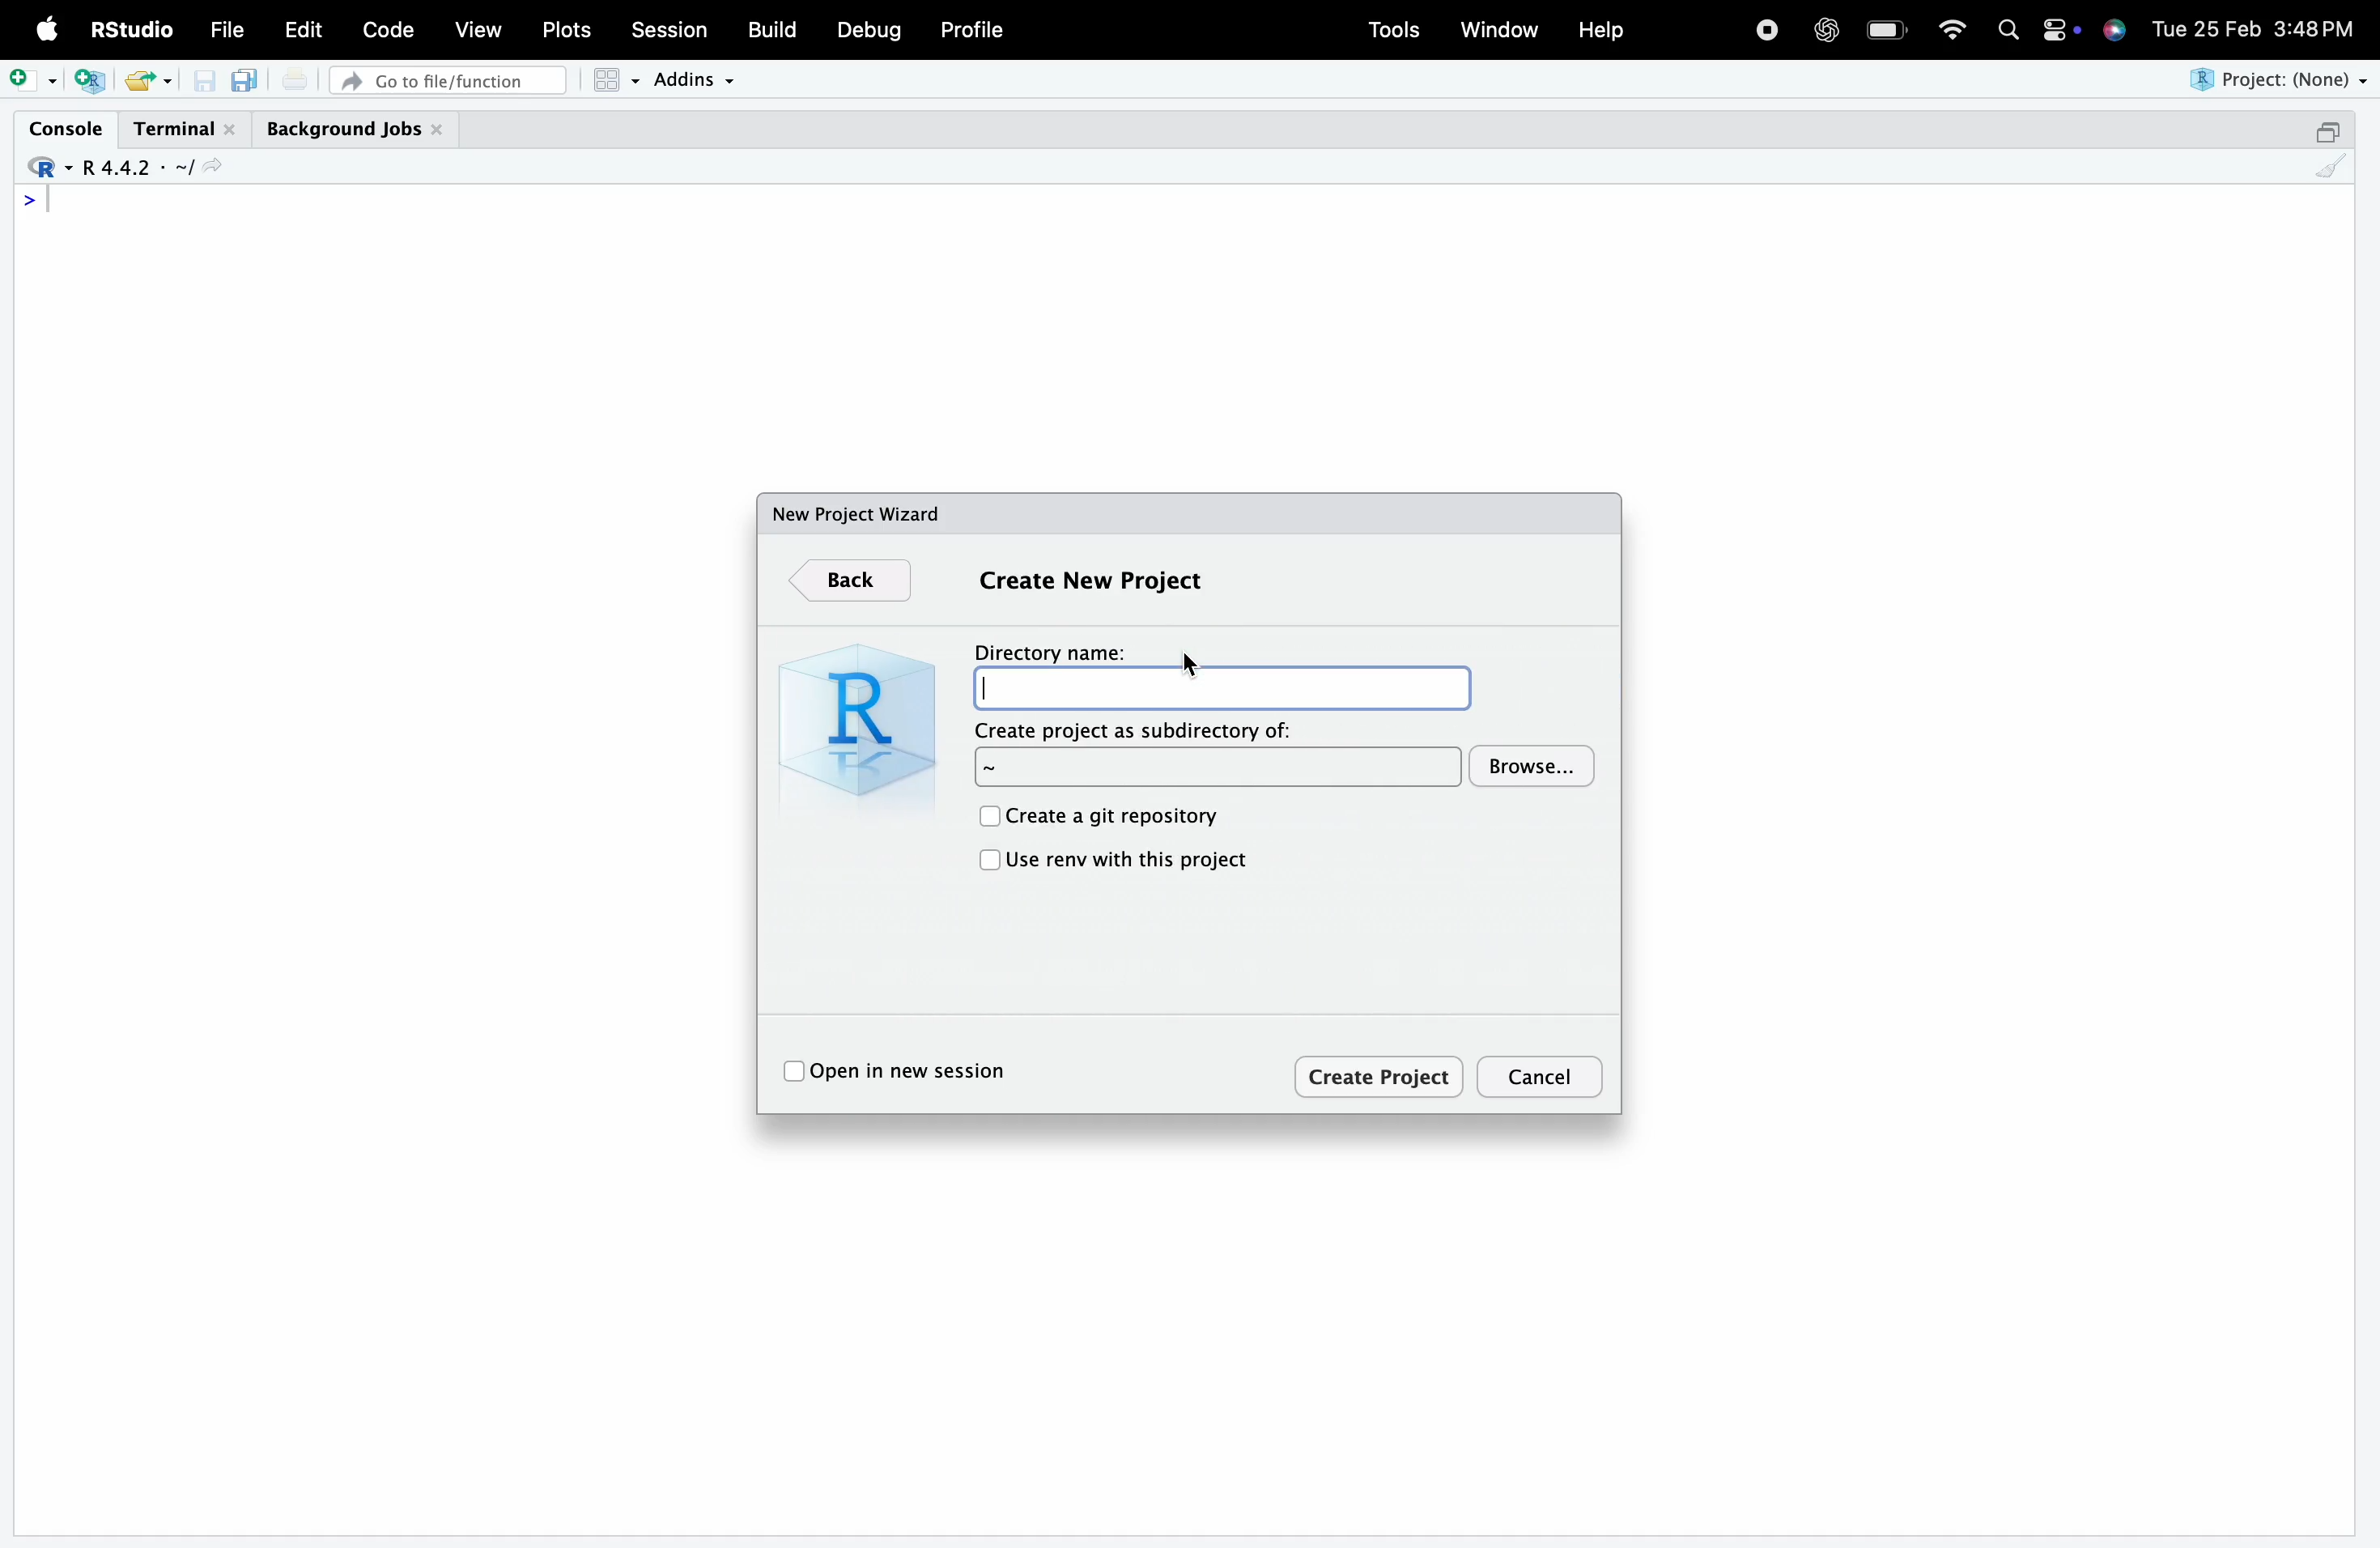 The width and height of the screenshot is (2380, 1548). I want to click on Create Project, so click(1381, 1075).